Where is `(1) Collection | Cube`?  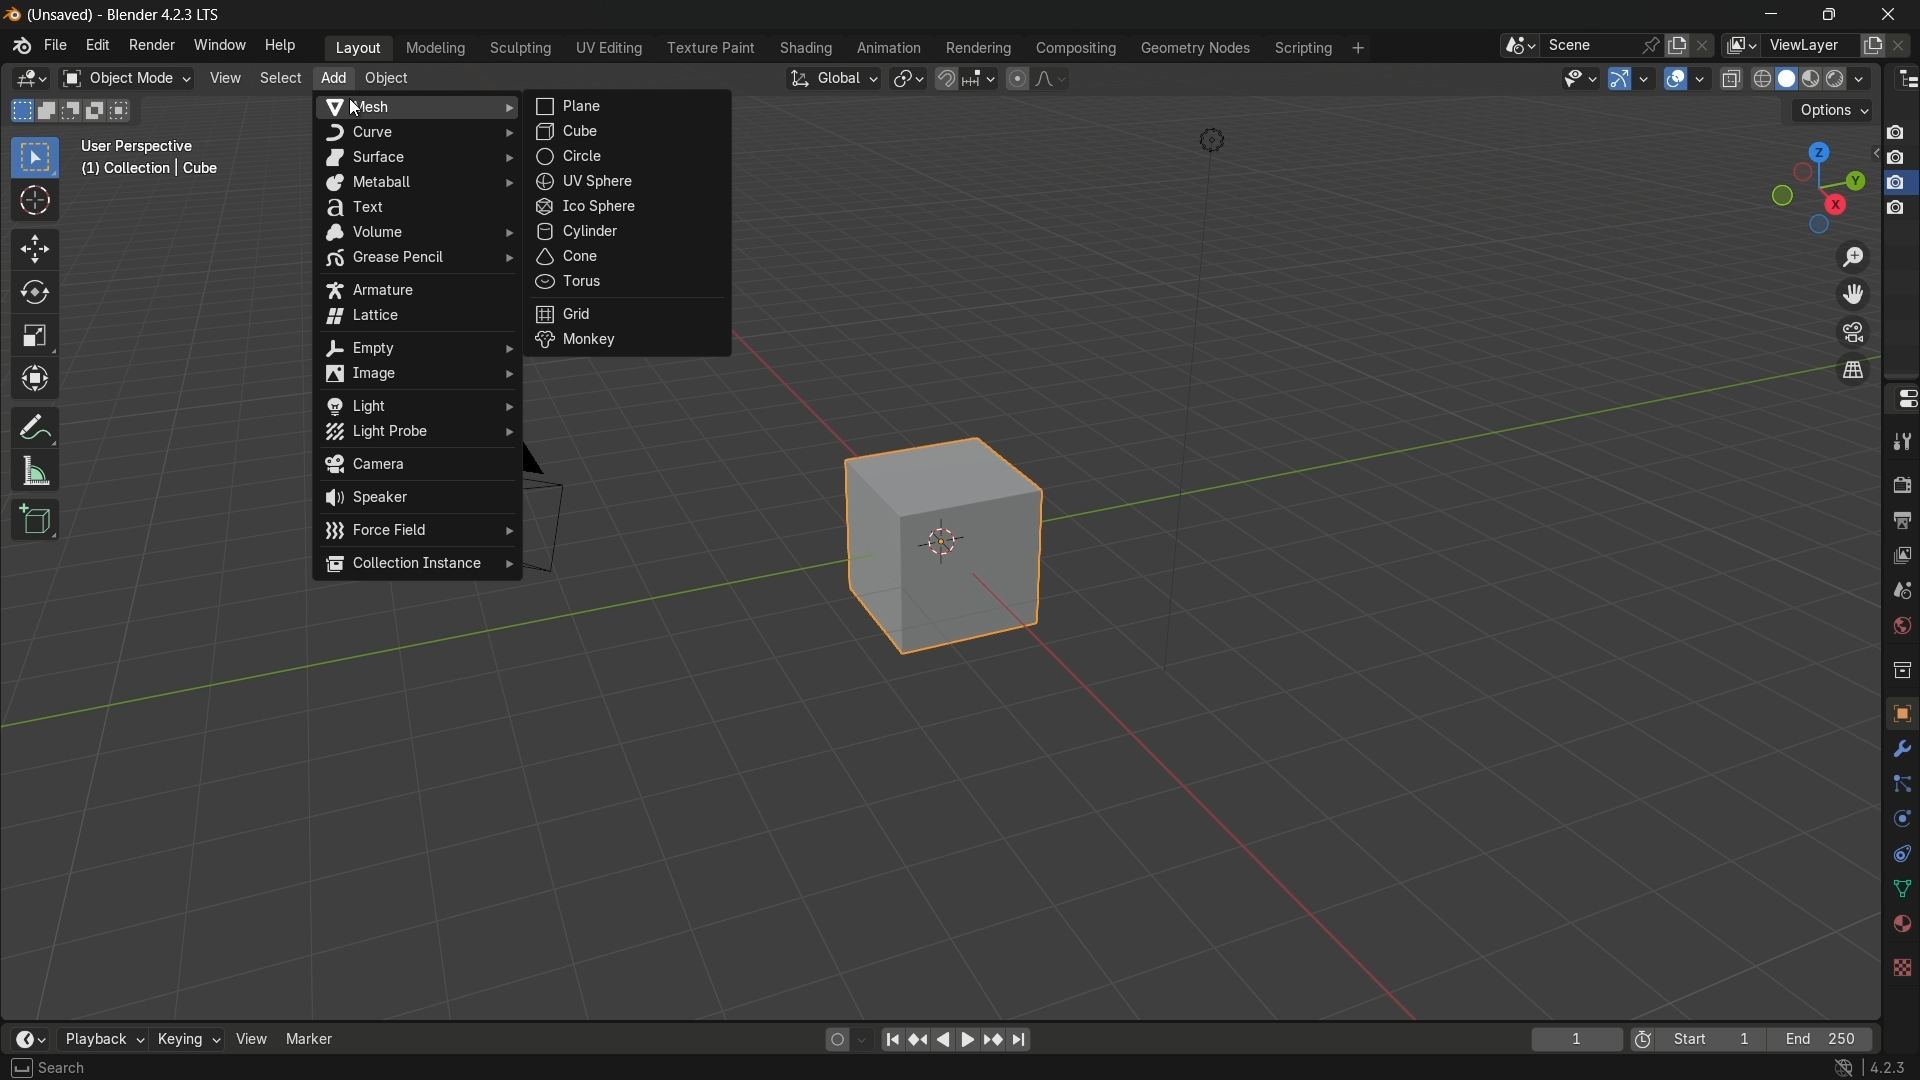 (1) Collection | Cube is located at coordinates (149, 170).